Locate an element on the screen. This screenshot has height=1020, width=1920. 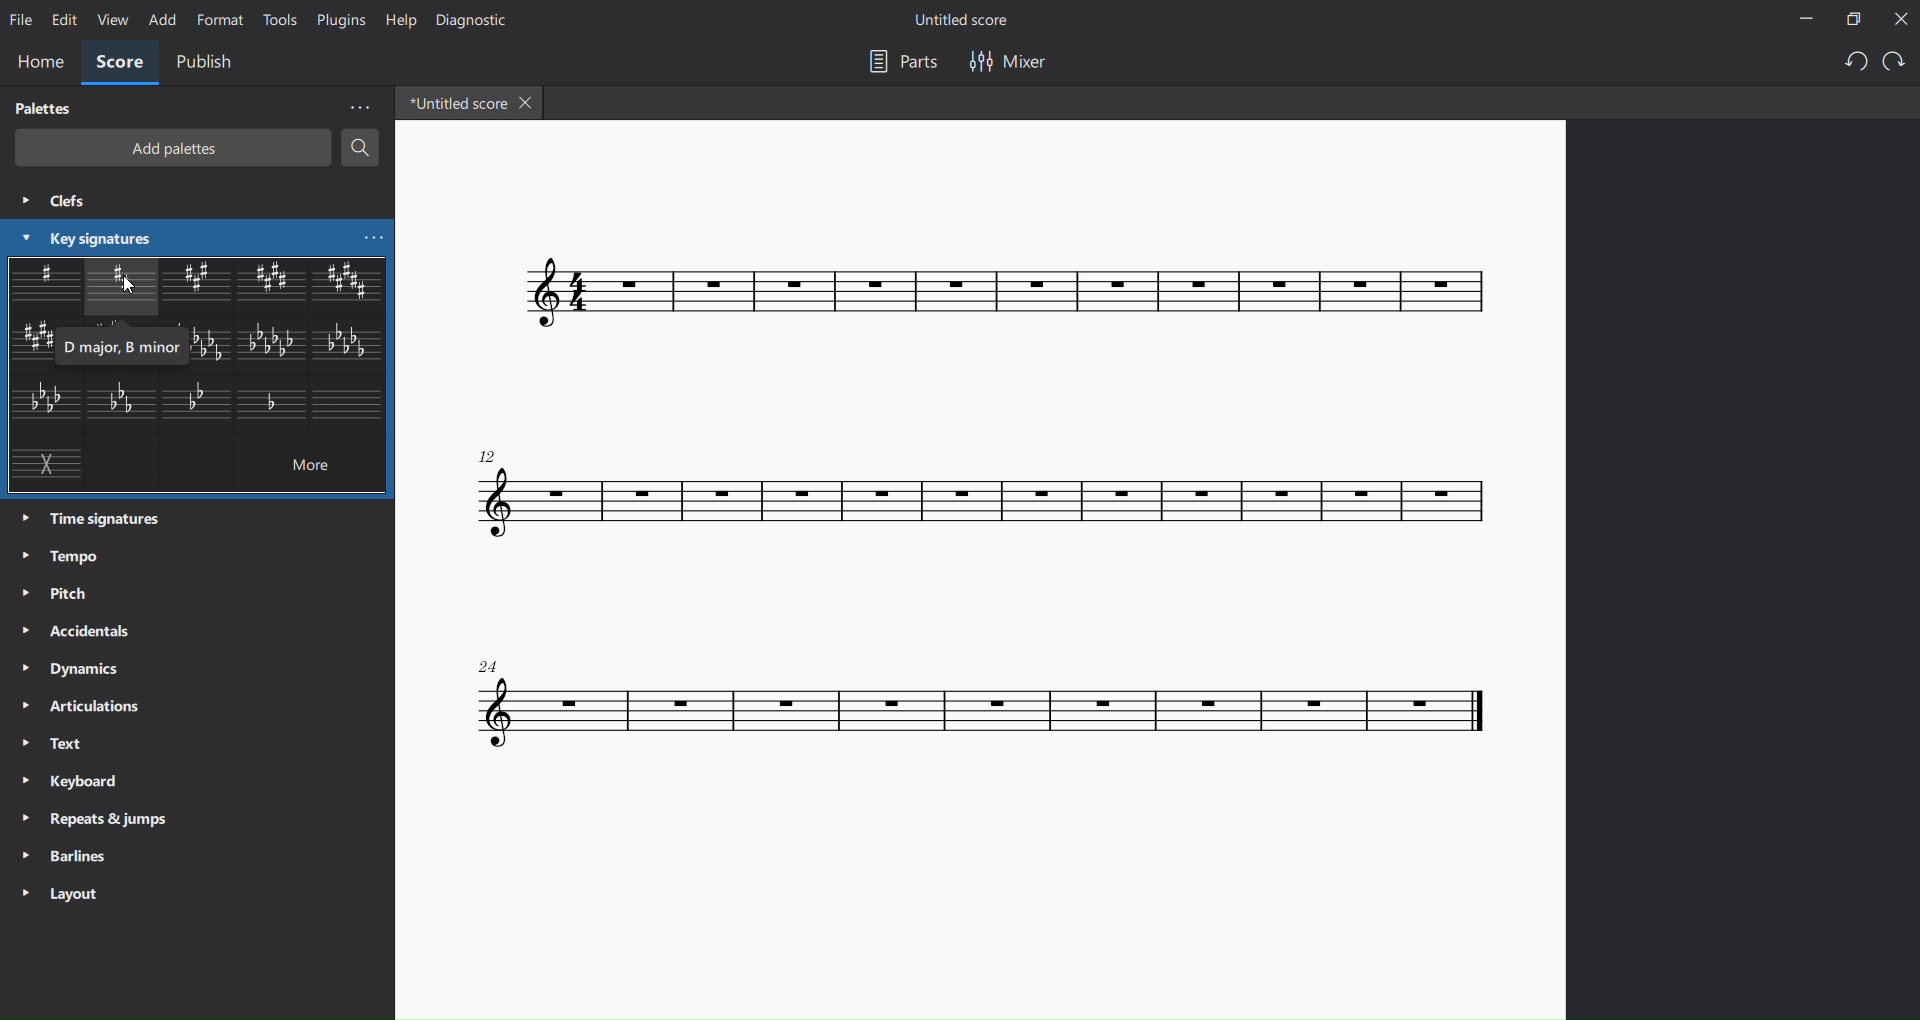
keyboard is located at coordinates (79, 781).